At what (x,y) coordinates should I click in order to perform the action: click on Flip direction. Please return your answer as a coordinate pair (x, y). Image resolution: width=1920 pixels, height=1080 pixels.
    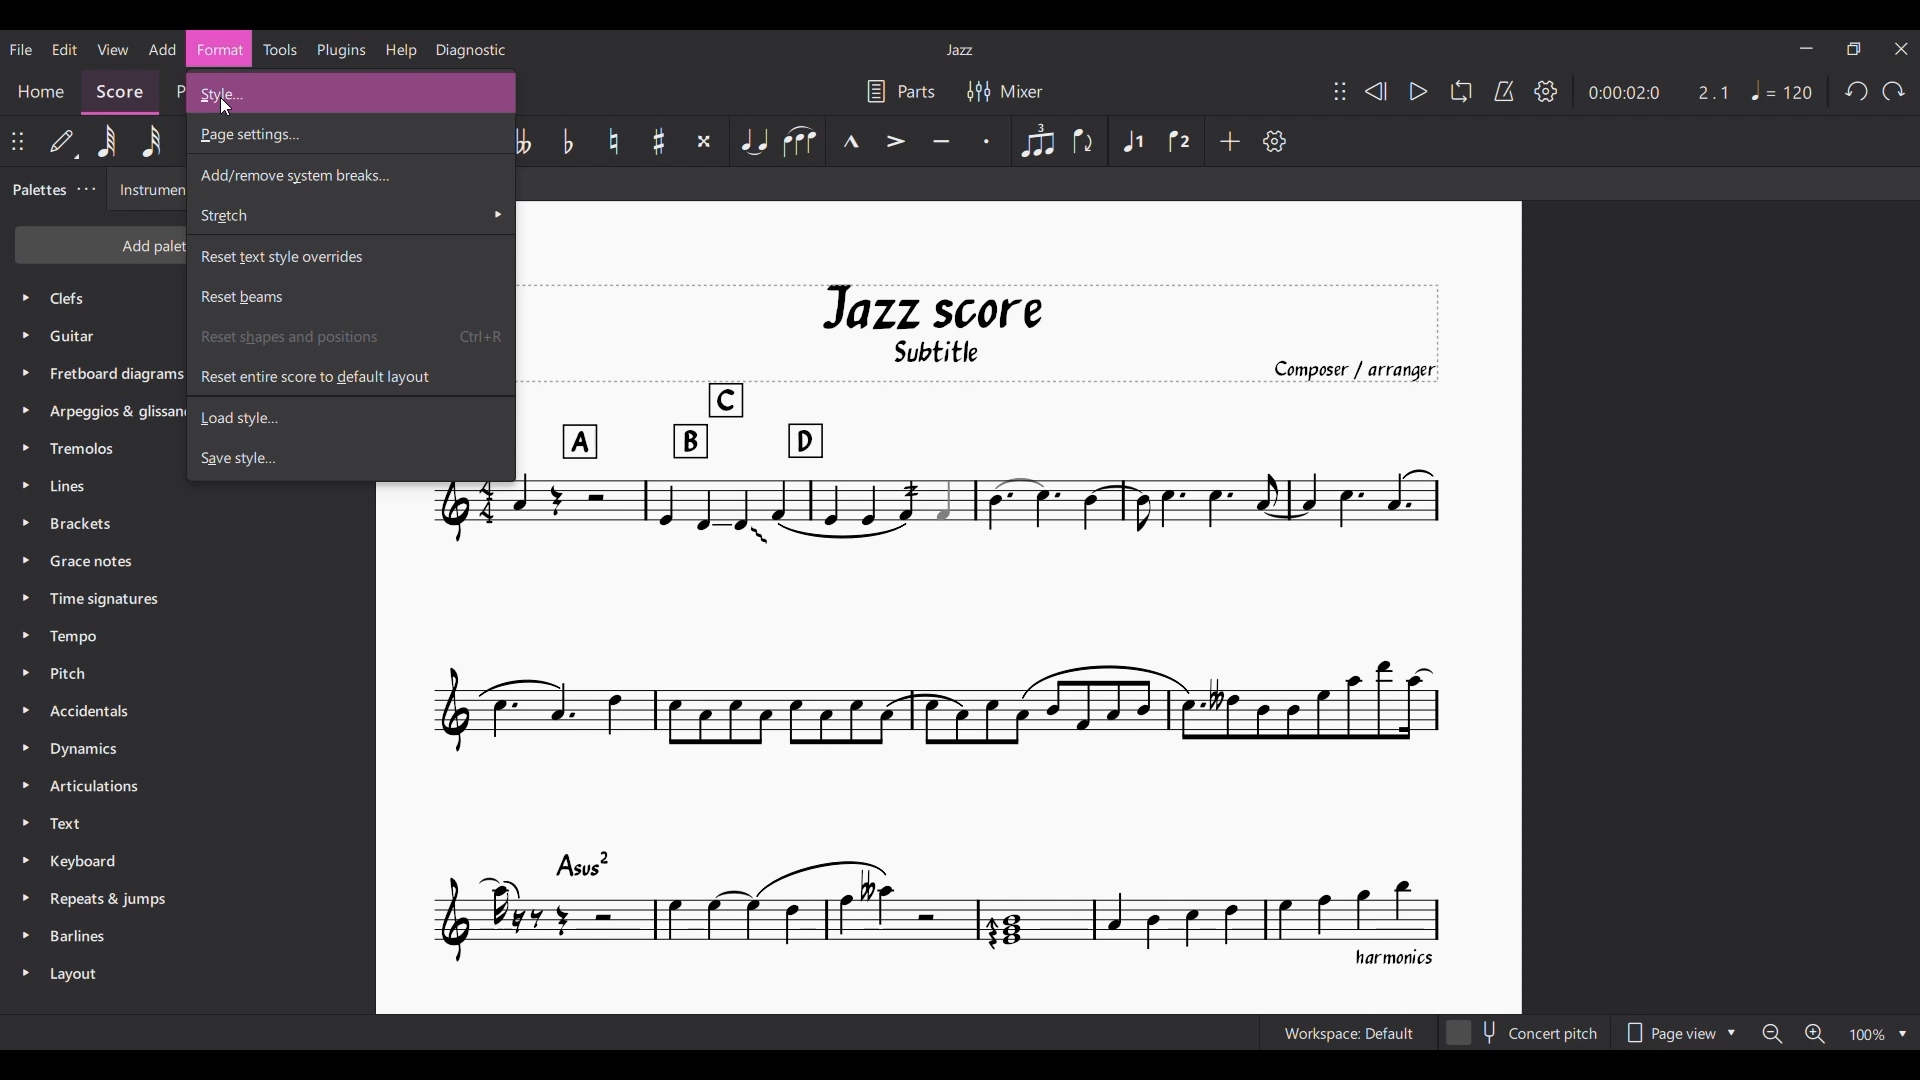
    Looking at the image, I should click on (1087, 141).